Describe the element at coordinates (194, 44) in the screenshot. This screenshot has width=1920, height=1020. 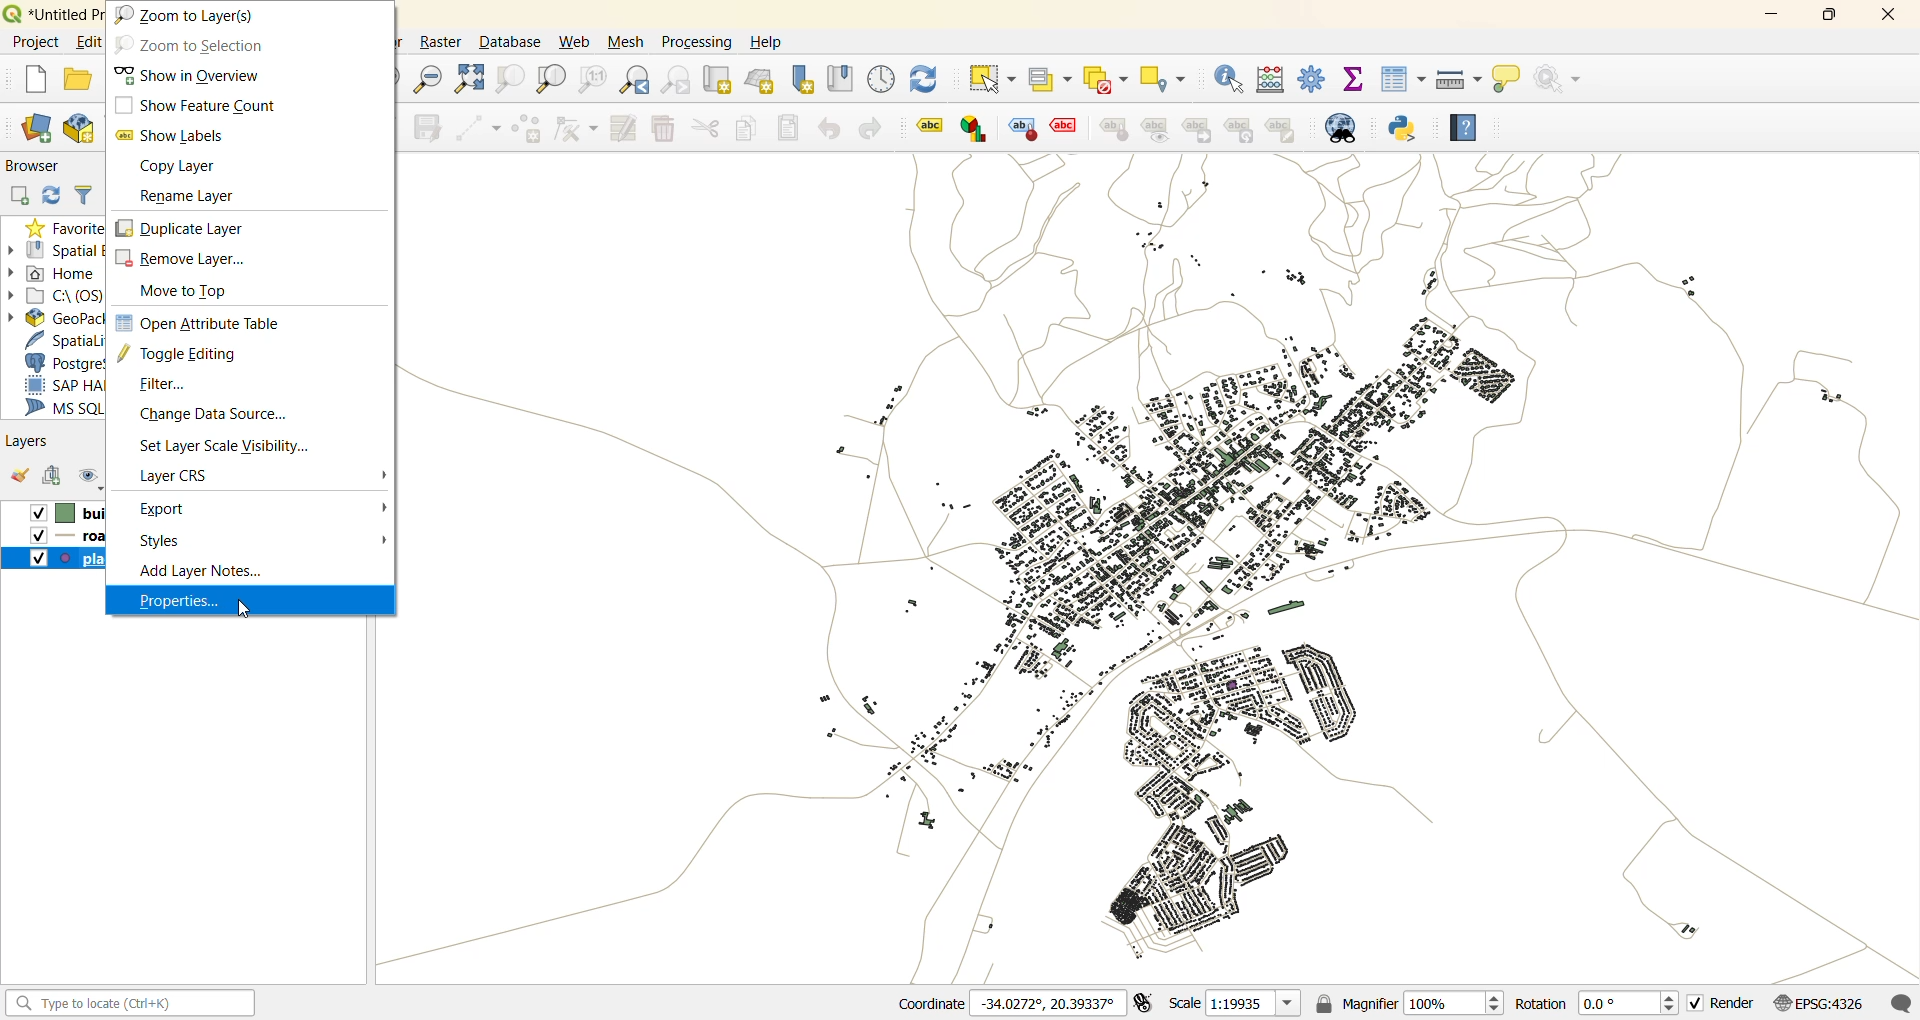
I see `zoom to selection` at that location.